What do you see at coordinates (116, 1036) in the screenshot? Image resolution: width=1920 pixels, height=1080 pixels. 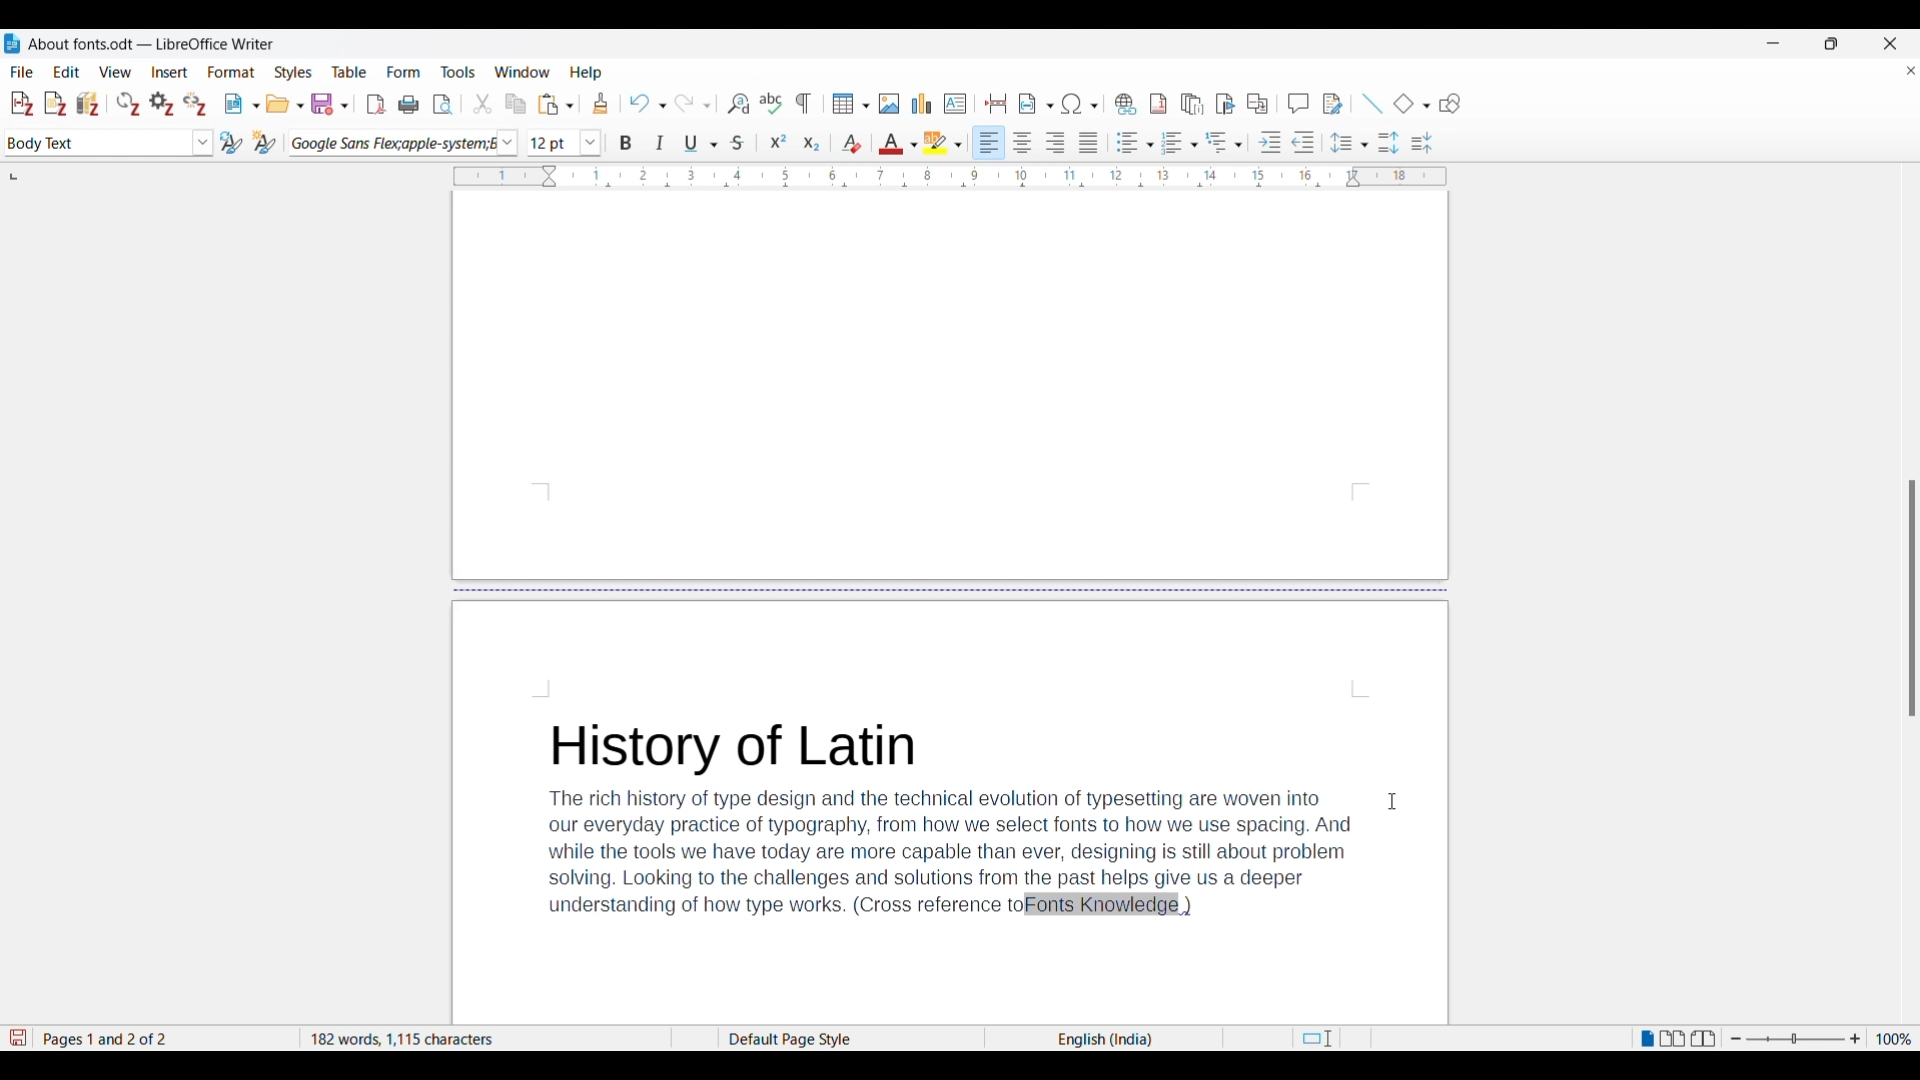 I see `Page 1 and 2 of 2` at bounding box center [116, 1036].